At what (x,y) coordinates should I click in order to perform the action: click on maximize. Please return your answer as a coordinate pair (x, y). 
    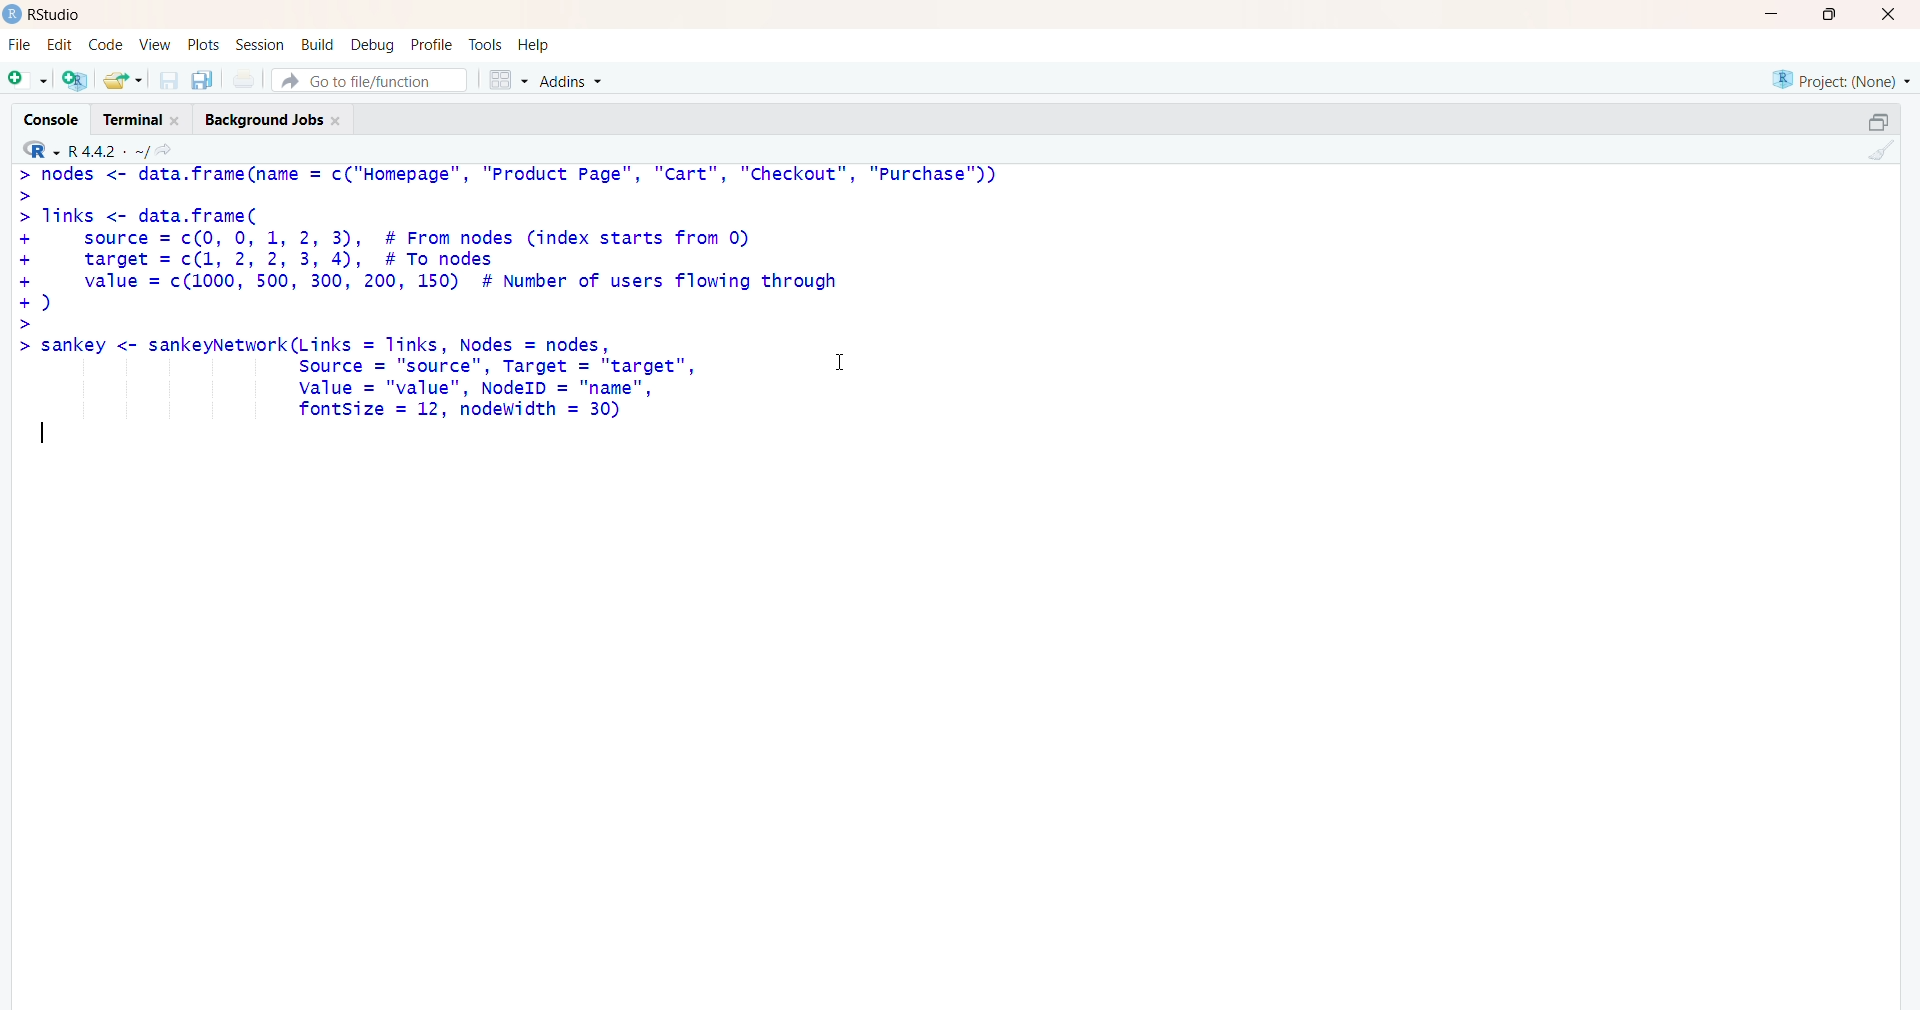
    Looking at the image, I should click on (1827, 15).